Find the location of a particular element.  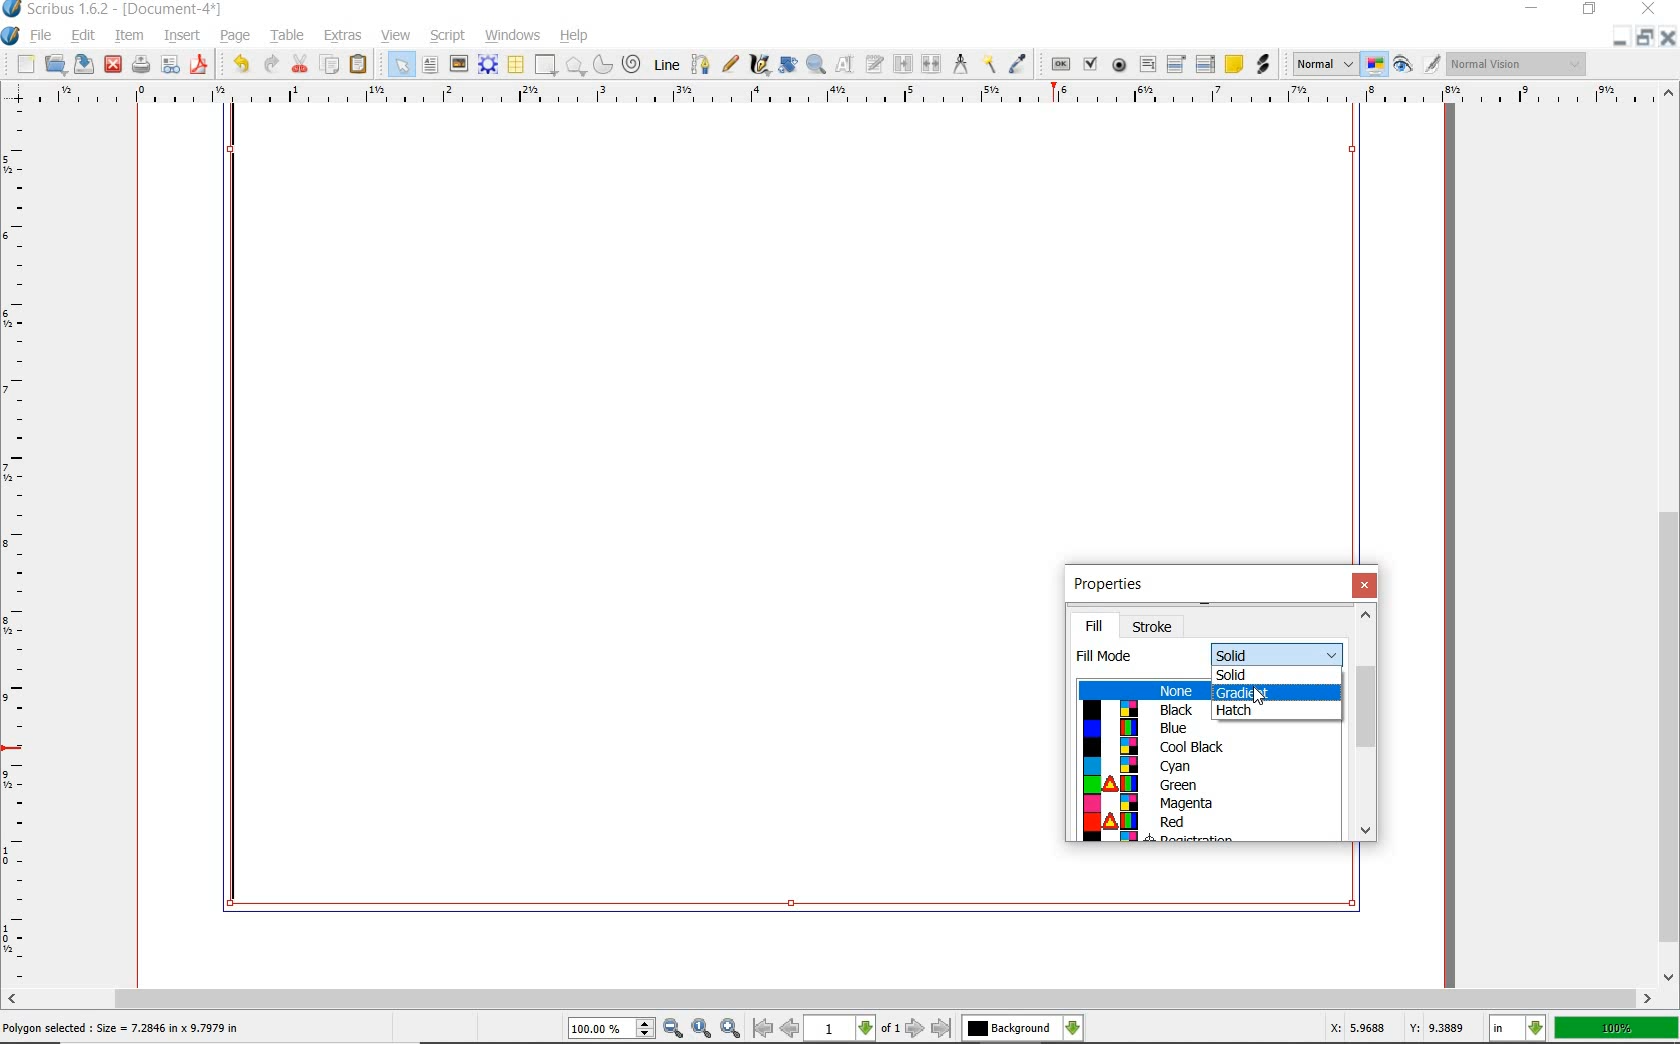

Scribus 1.6.2 - [Document-4*] is located at coordinates (115, 10).